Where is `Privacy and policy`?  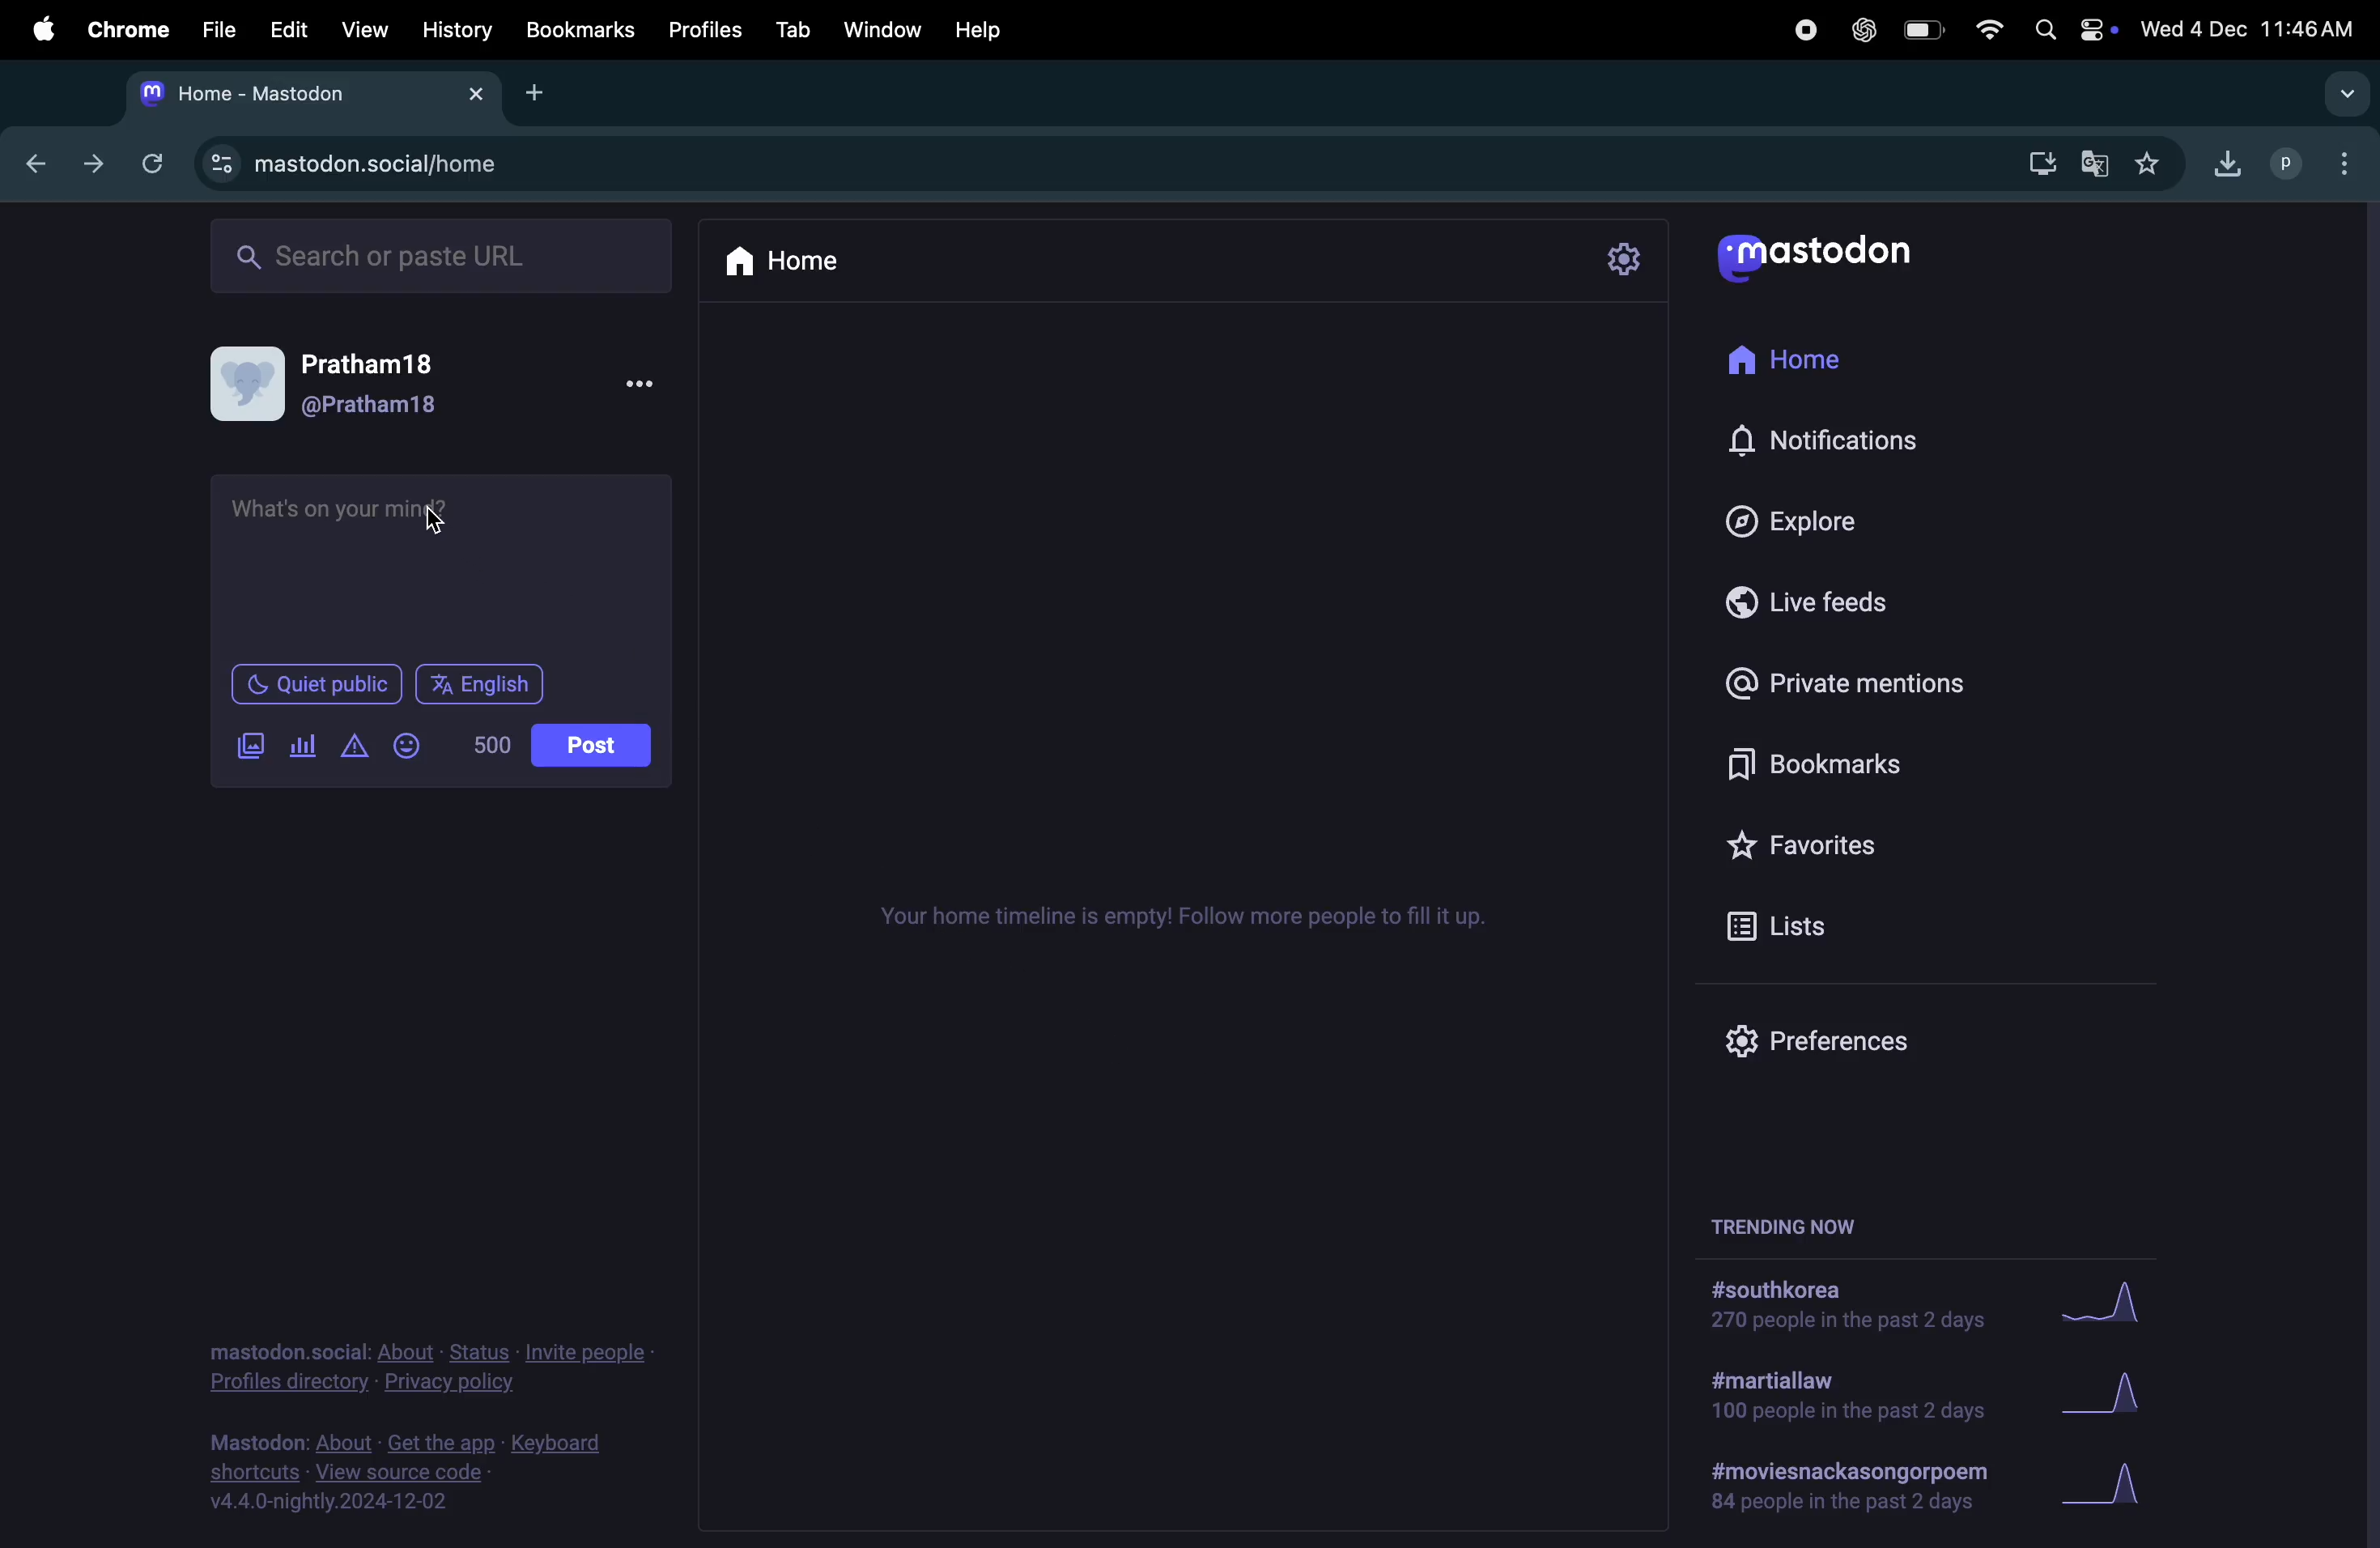 Privacy and policy is located at coordinates (430, 1364).